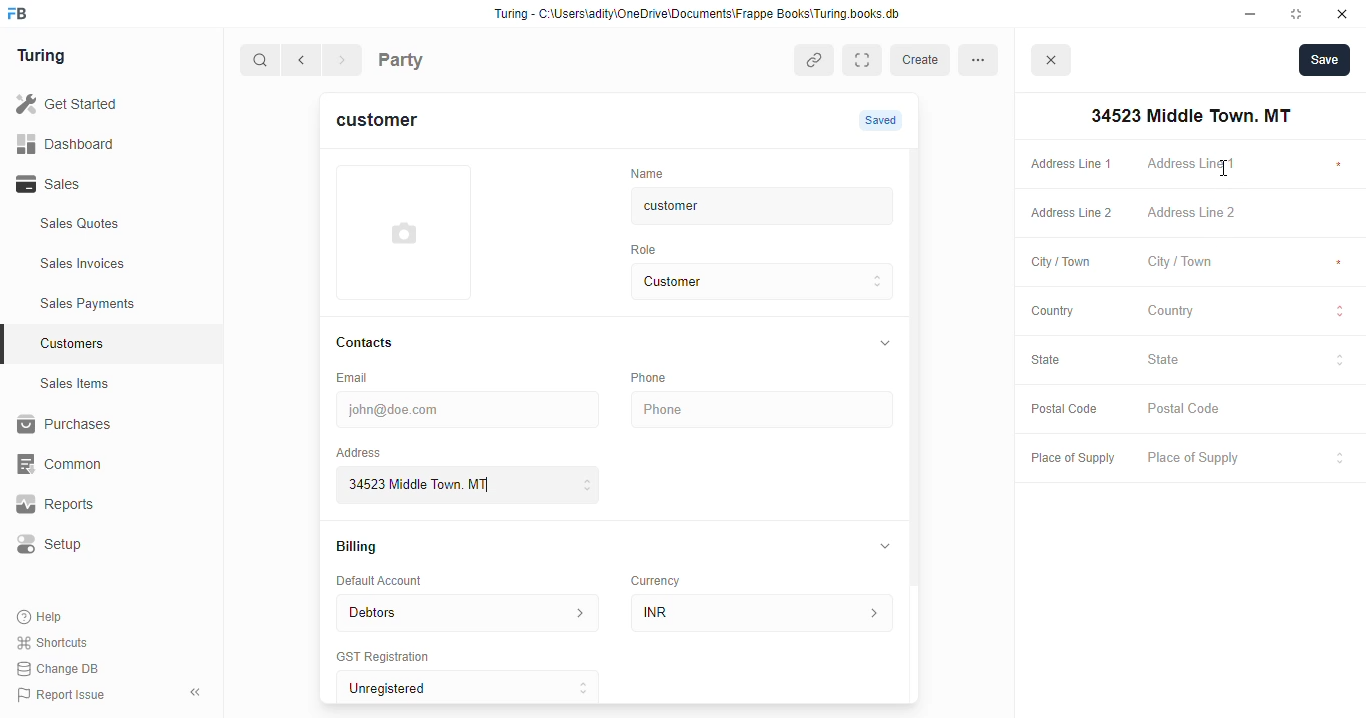 This screenshot has height=718, width=1366. What do you see at coordinates (98, 184) in the screenshot?
I see `Sales` at bounding box center [98, 184].